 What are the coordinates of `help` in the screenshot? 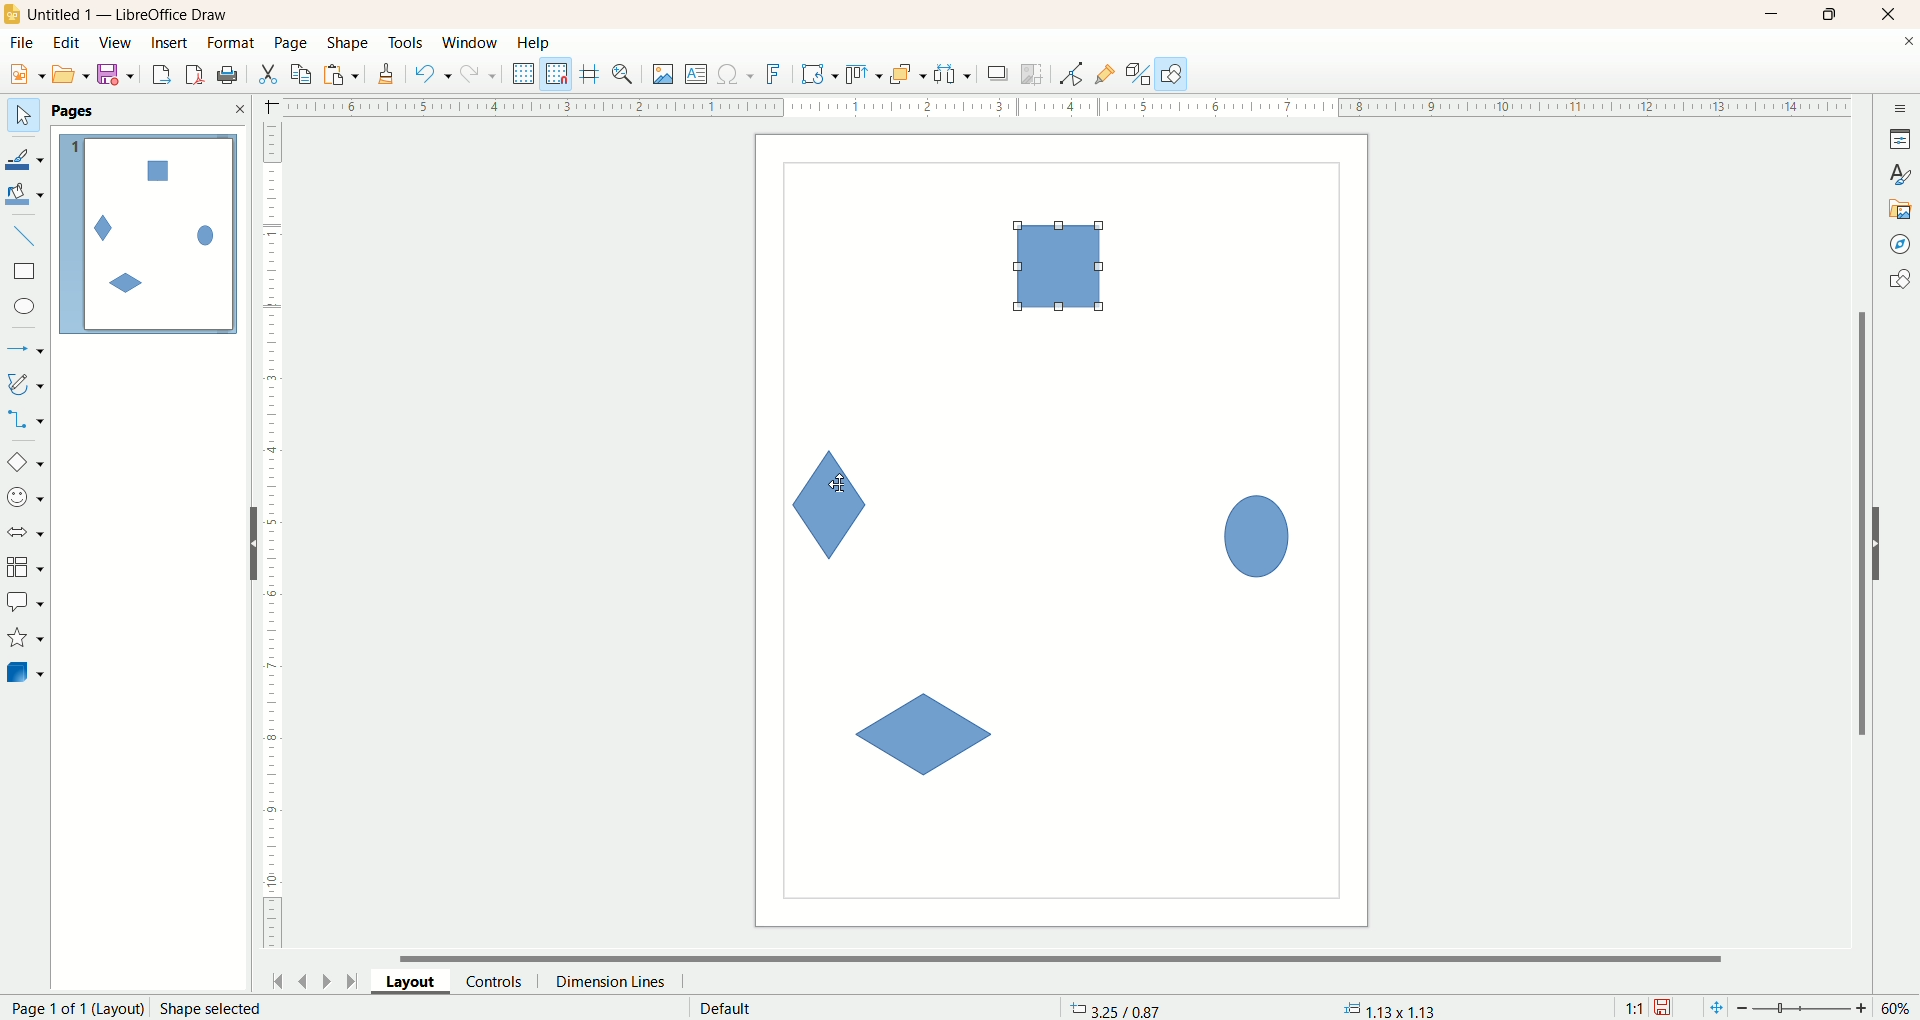 It's located at (535, 43).